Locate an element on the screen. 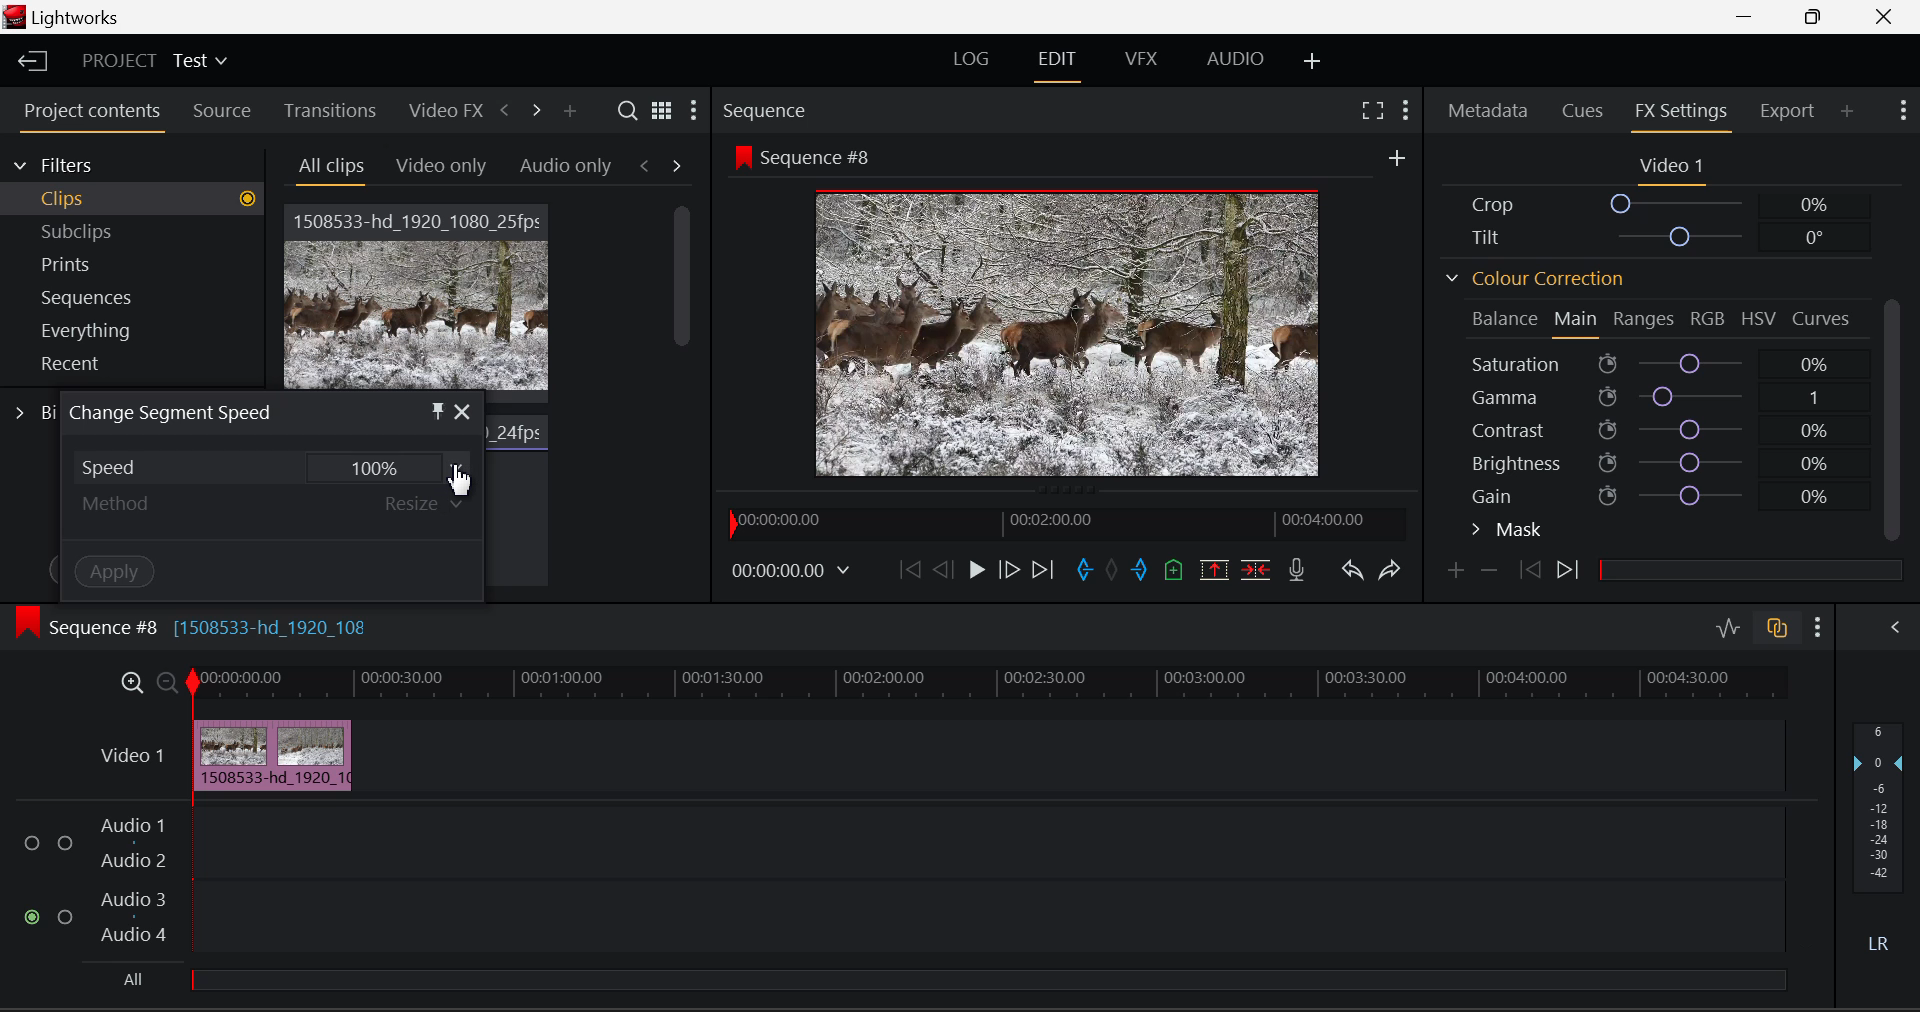 This screenshot has height=1012, width=1920. LOG is located at coordinates (974, 58).